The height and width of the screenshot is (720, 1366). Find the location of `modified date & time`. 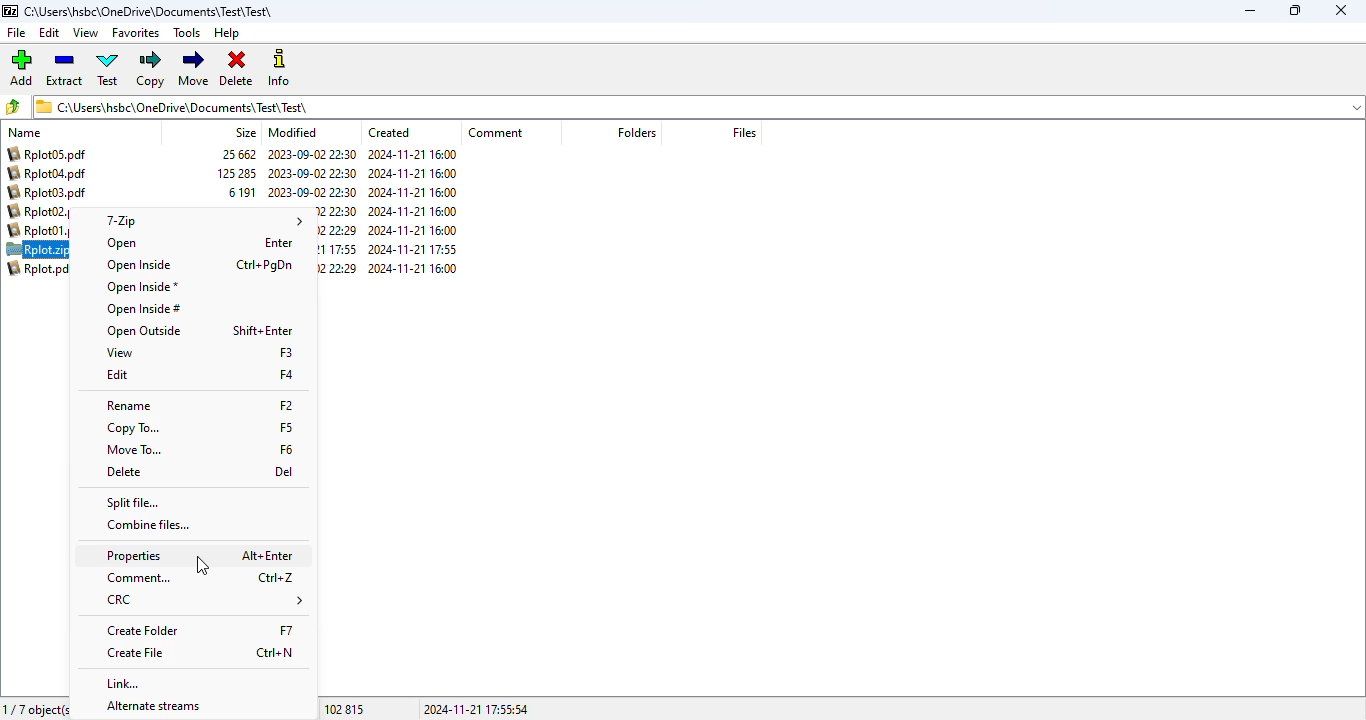

modified date & time is located at coordinates (312, 176).